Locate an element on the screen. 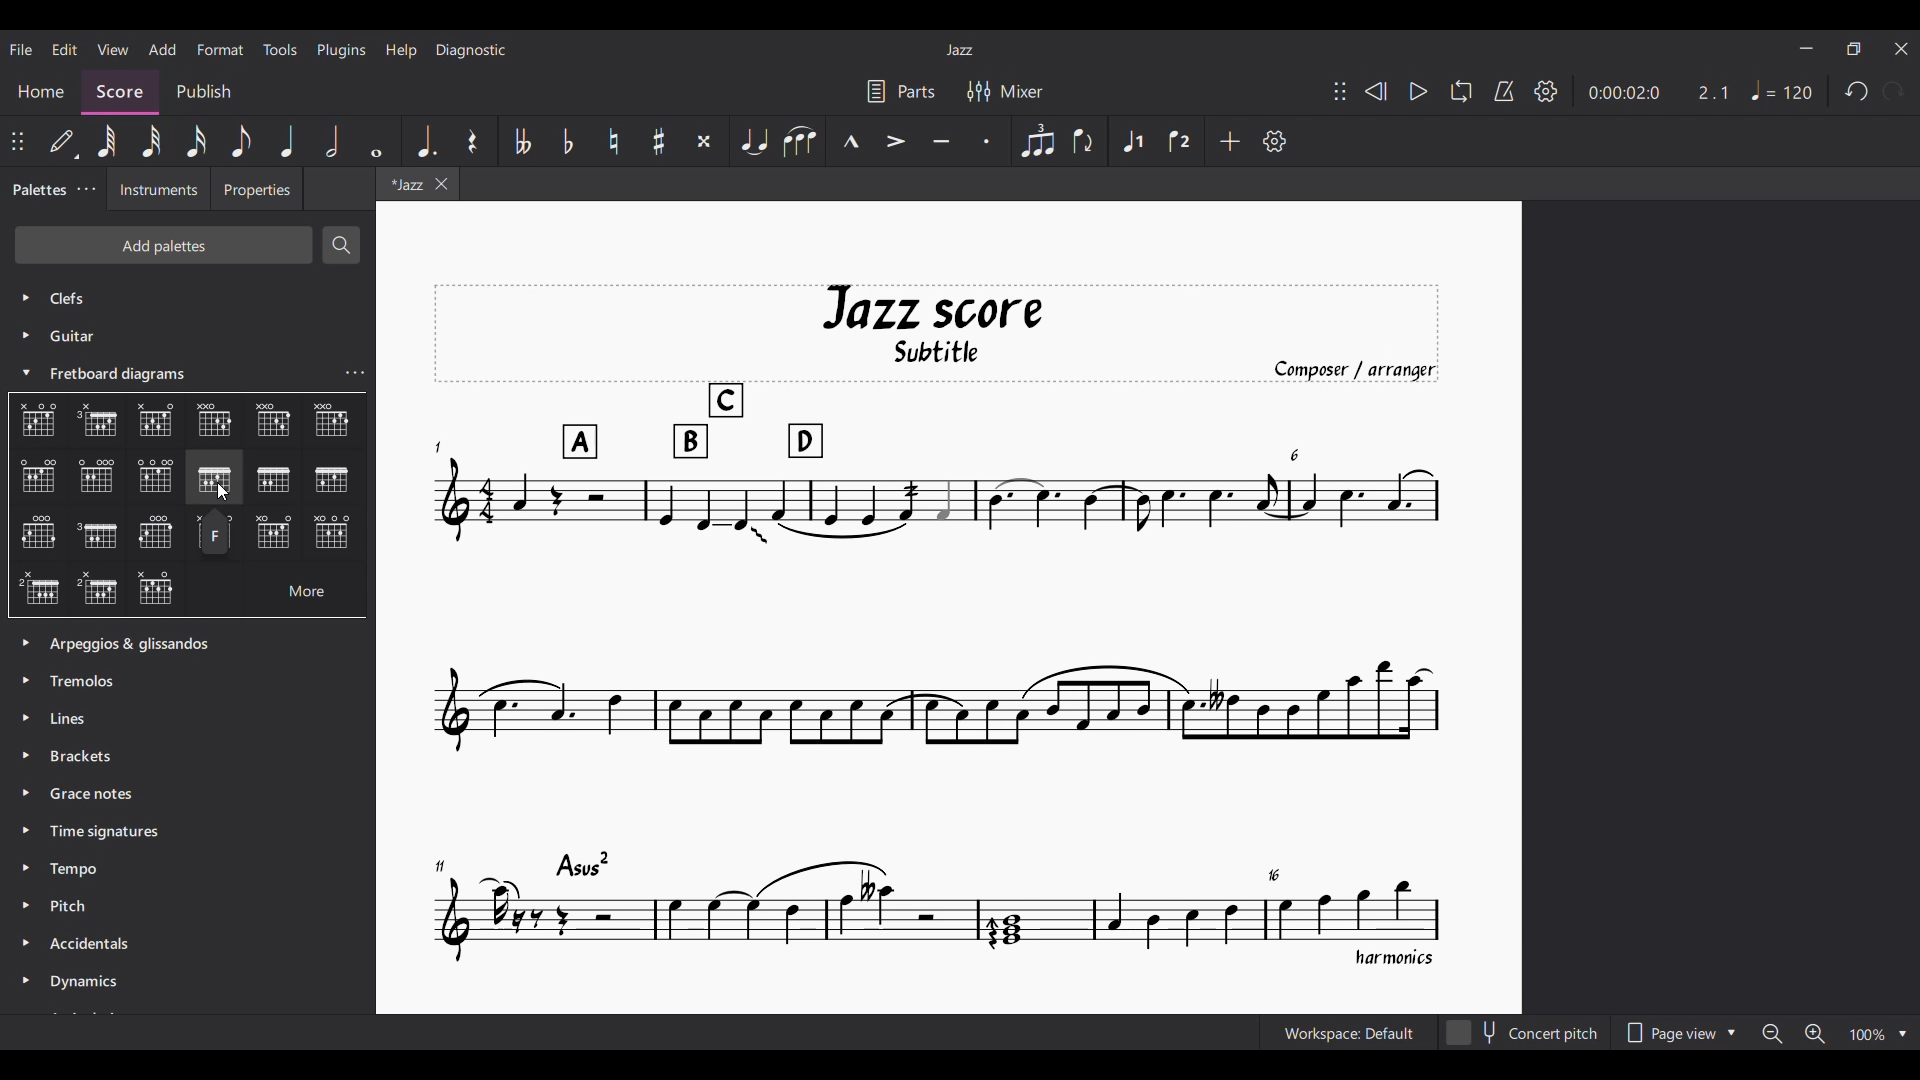  Undo is located at coordinates (1856, 92).